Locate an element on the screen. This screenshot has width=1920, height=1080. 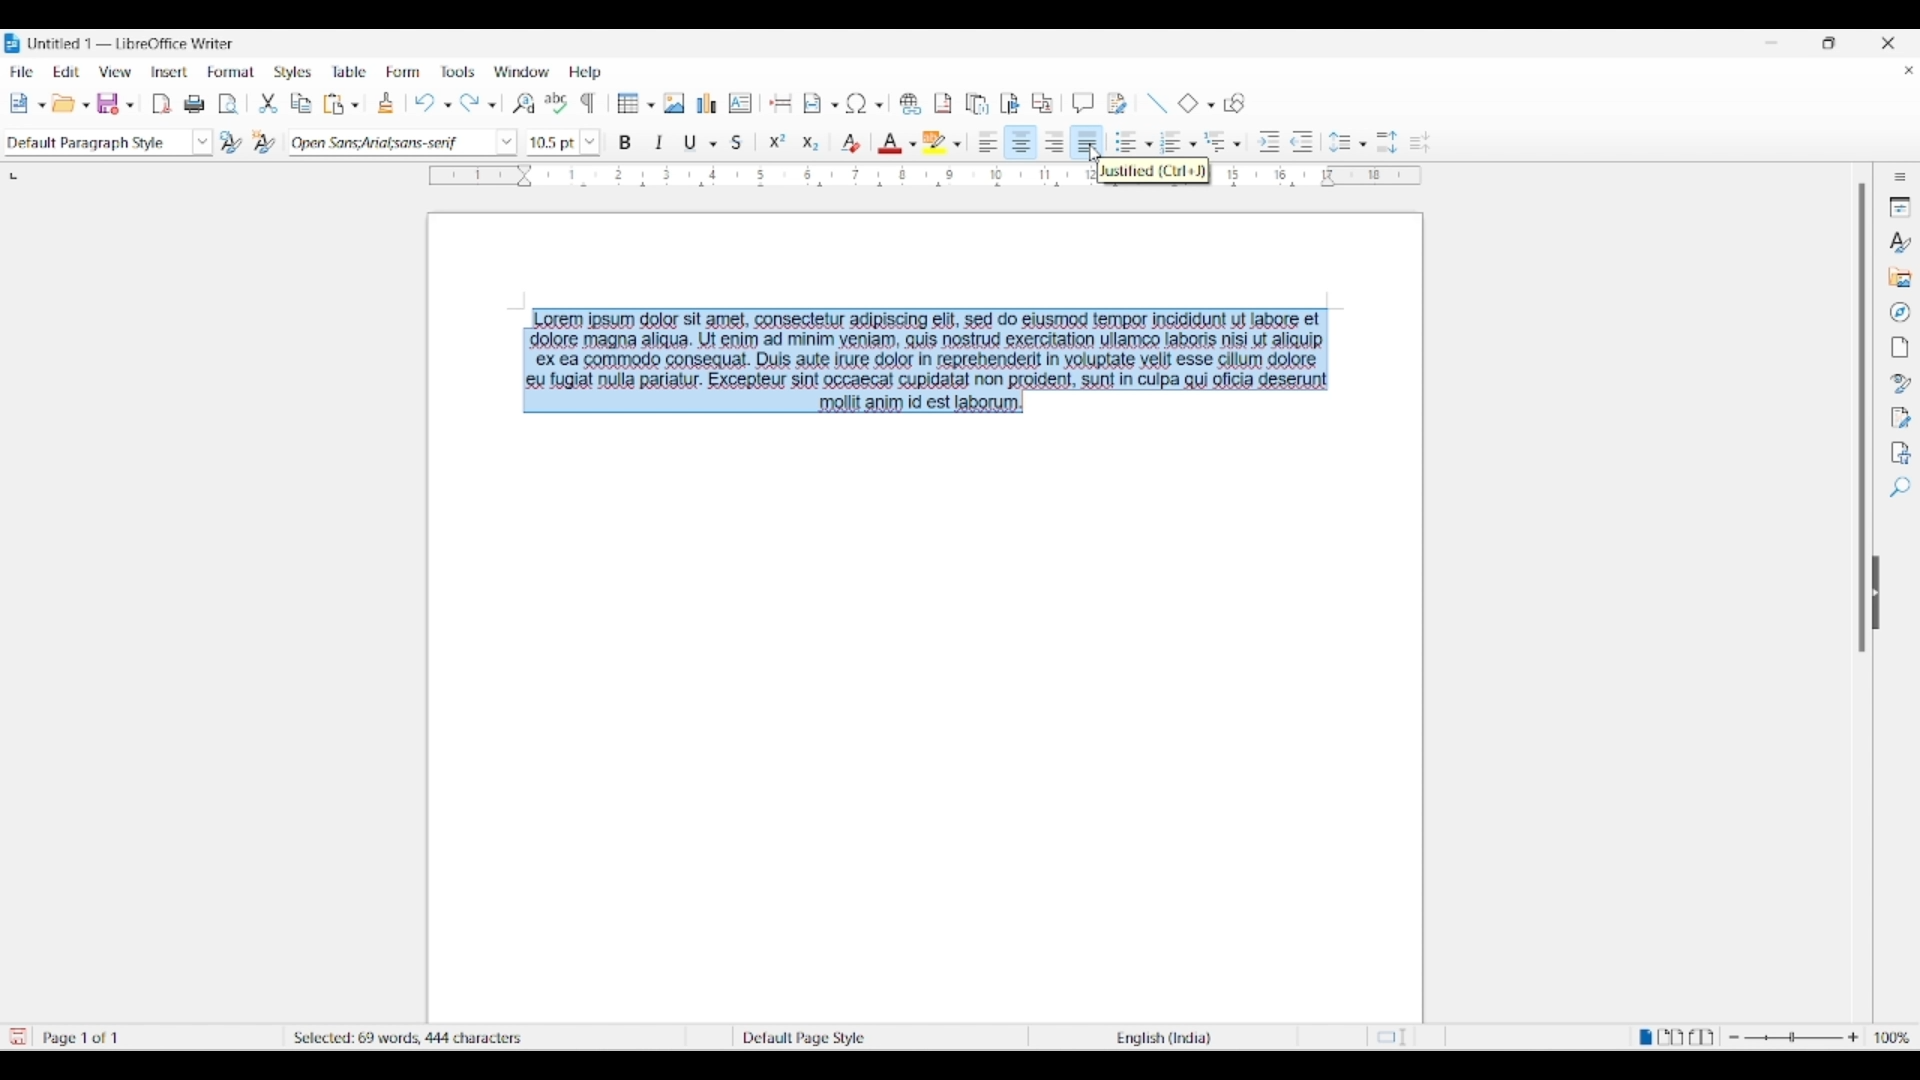
open saved document is located at coordinates (66, 103).